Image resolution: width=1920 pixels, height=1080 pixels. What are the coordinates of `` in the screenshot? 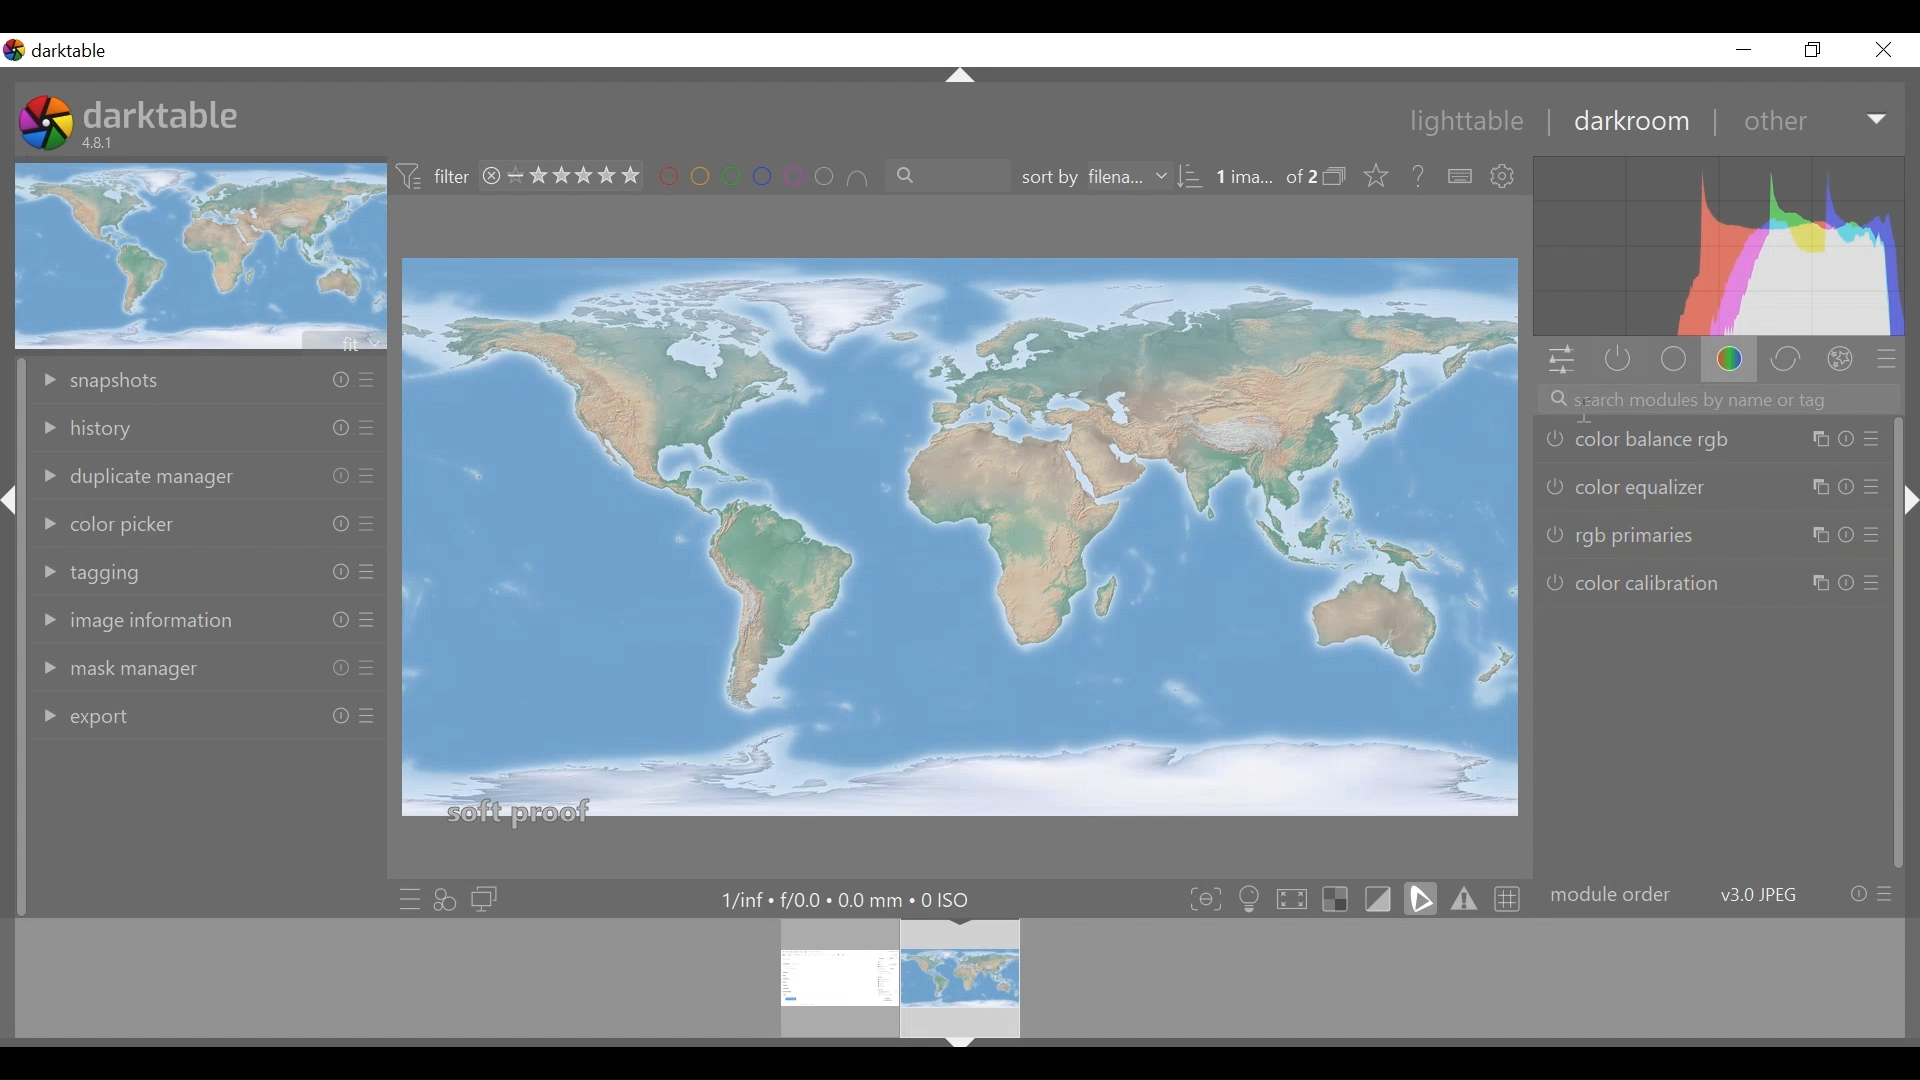 It's located at (364, 431).